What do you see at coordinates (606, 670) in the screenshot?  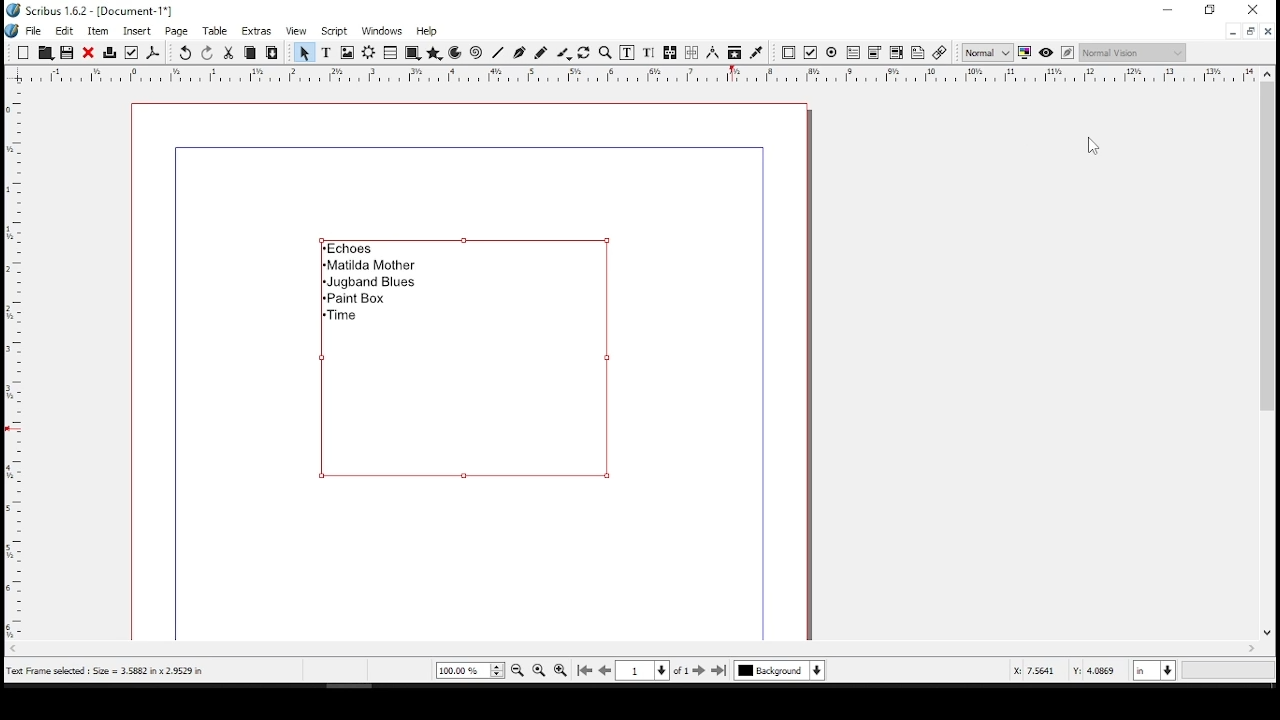 I see `previous page` at bounding box center [606, 670].